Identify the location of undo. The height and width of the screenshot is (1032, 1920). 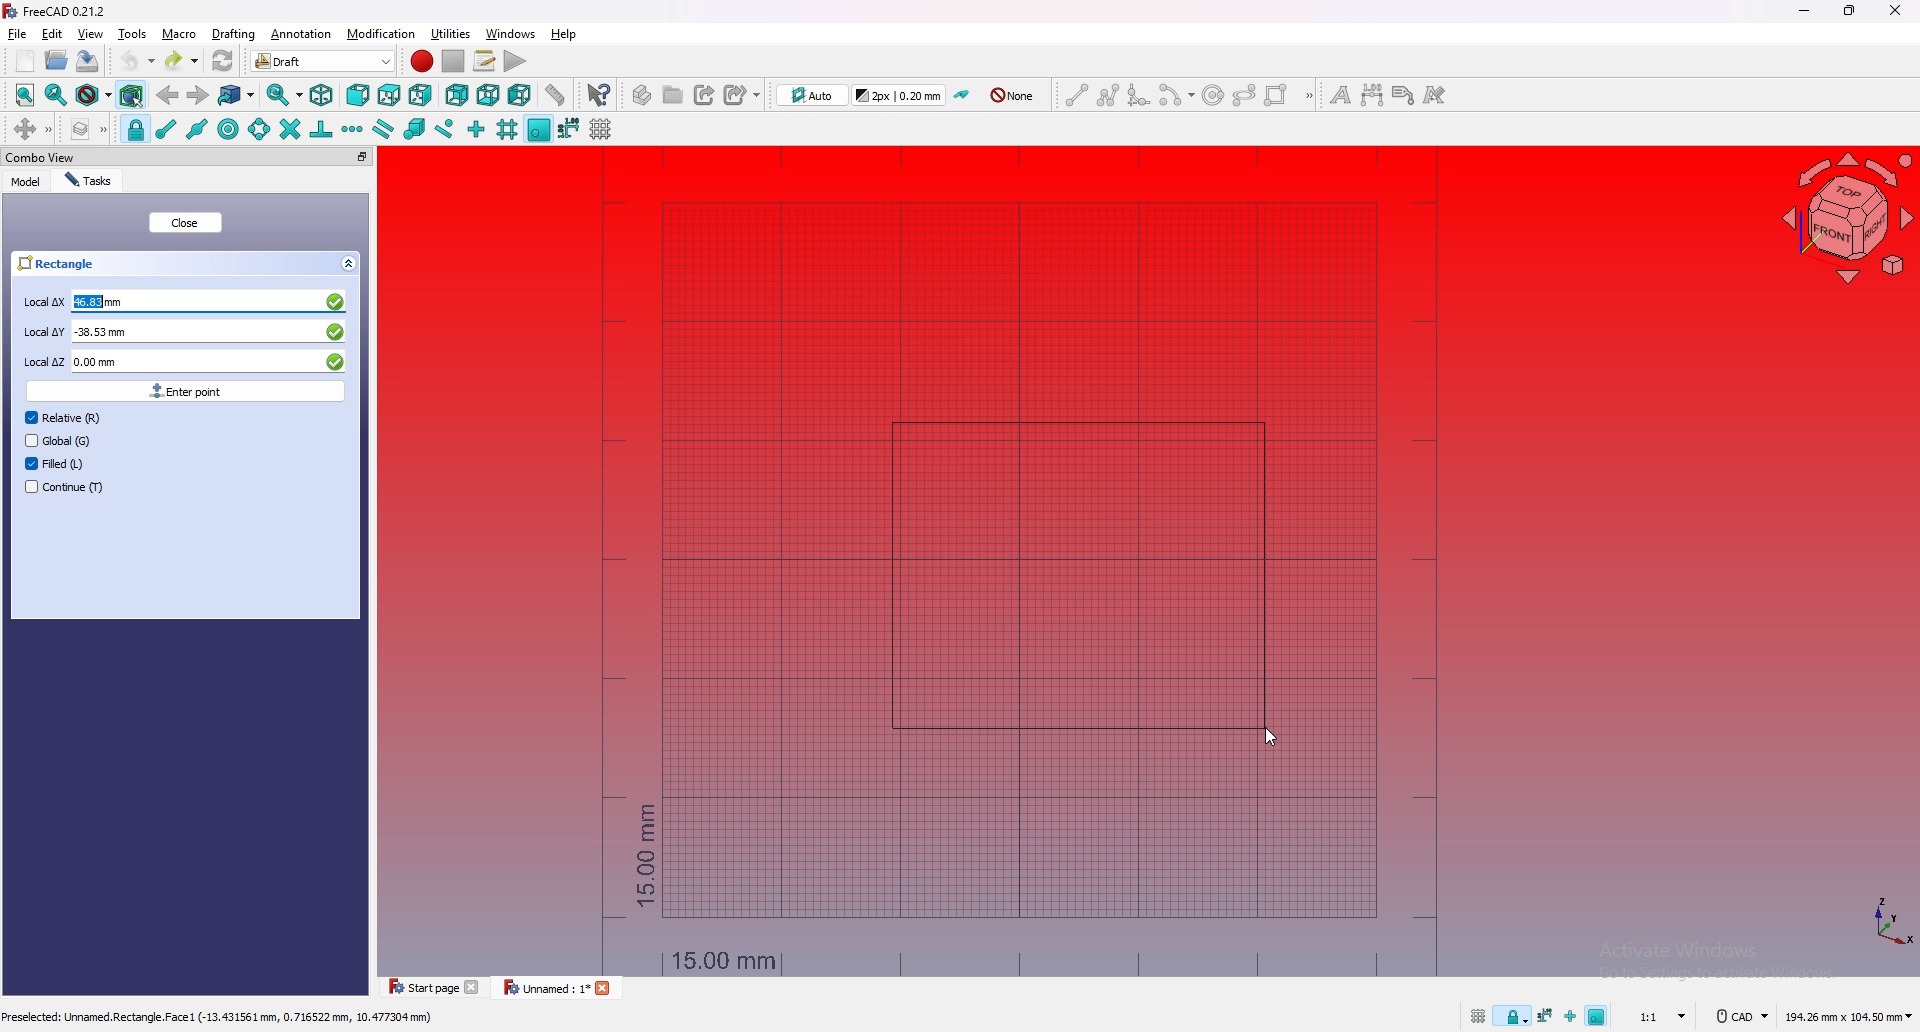
(135, 60).